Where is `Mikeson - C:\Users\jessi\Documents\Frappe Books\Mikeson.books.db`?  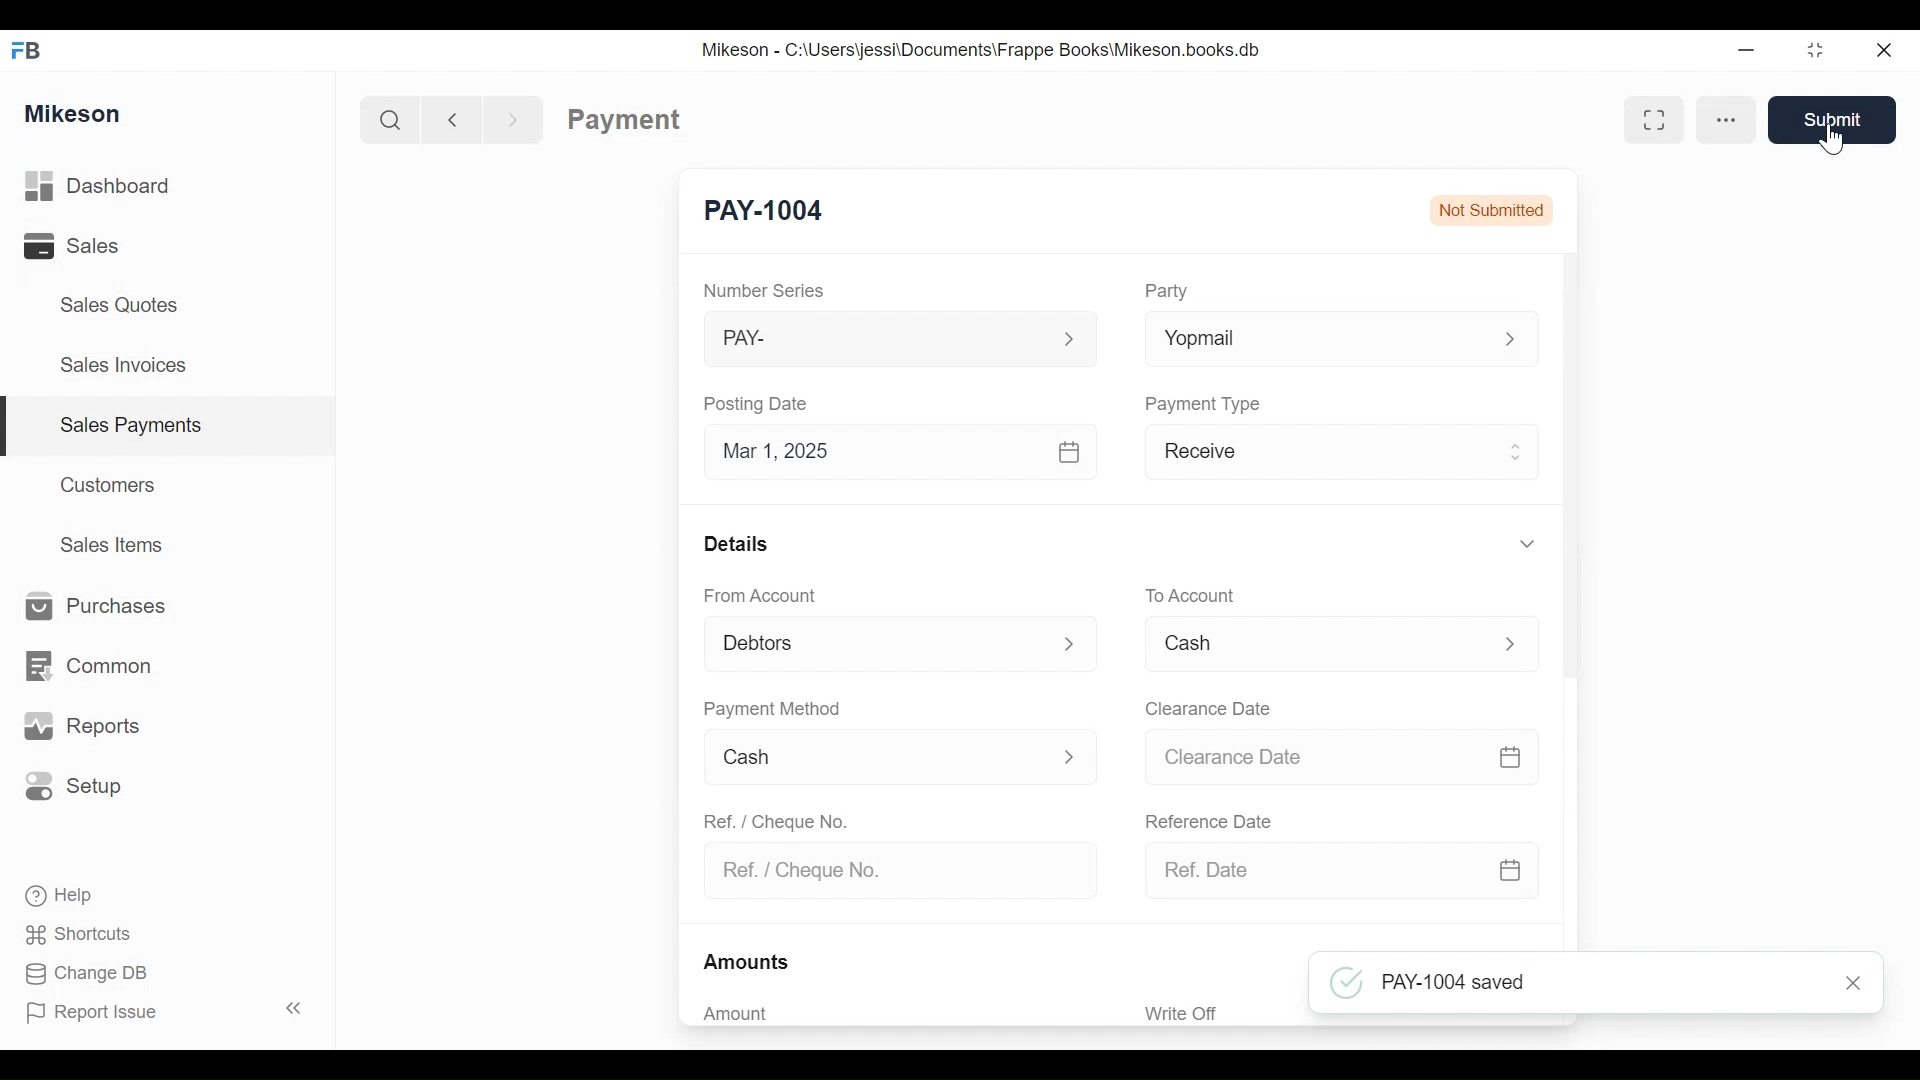
Mikeson - C:\Users\jessi\Documents\Frappe Books\Mikeson.books.db is located at coordinates (983, 50).